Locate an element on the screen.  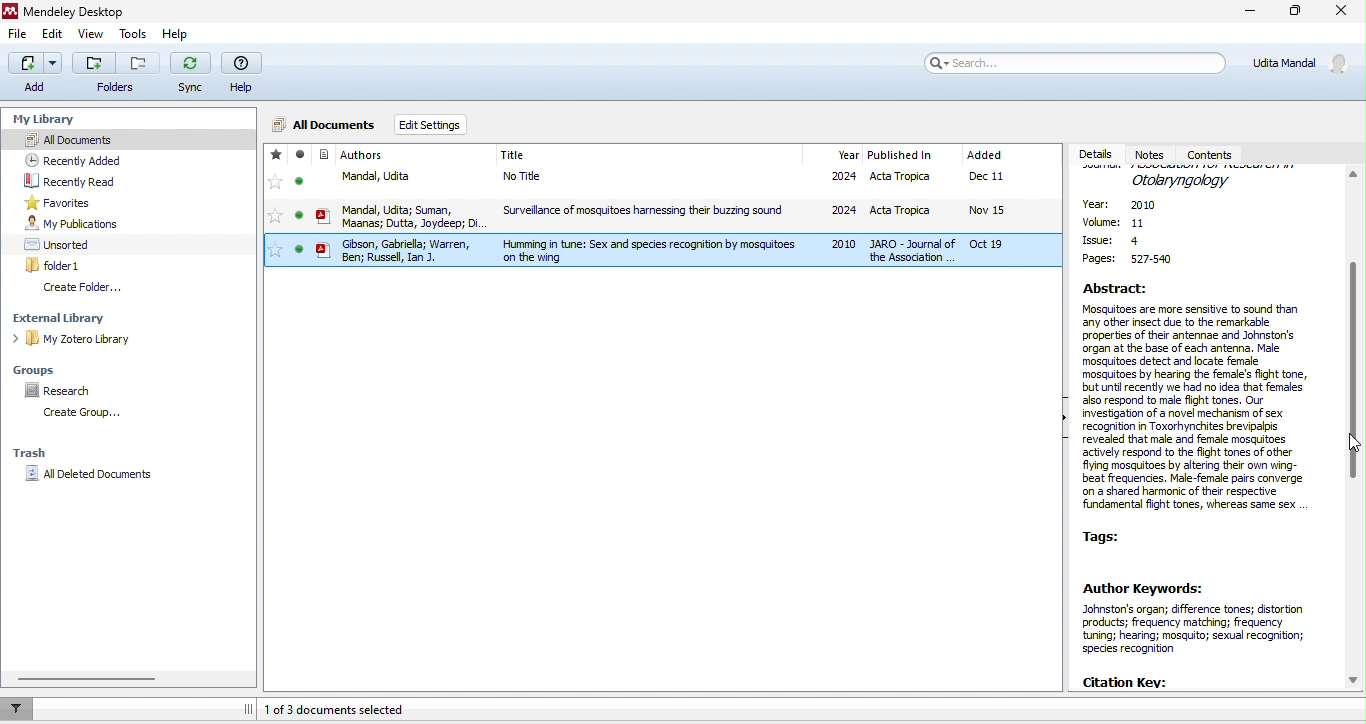
all documents is located at coordinates (128, 138).